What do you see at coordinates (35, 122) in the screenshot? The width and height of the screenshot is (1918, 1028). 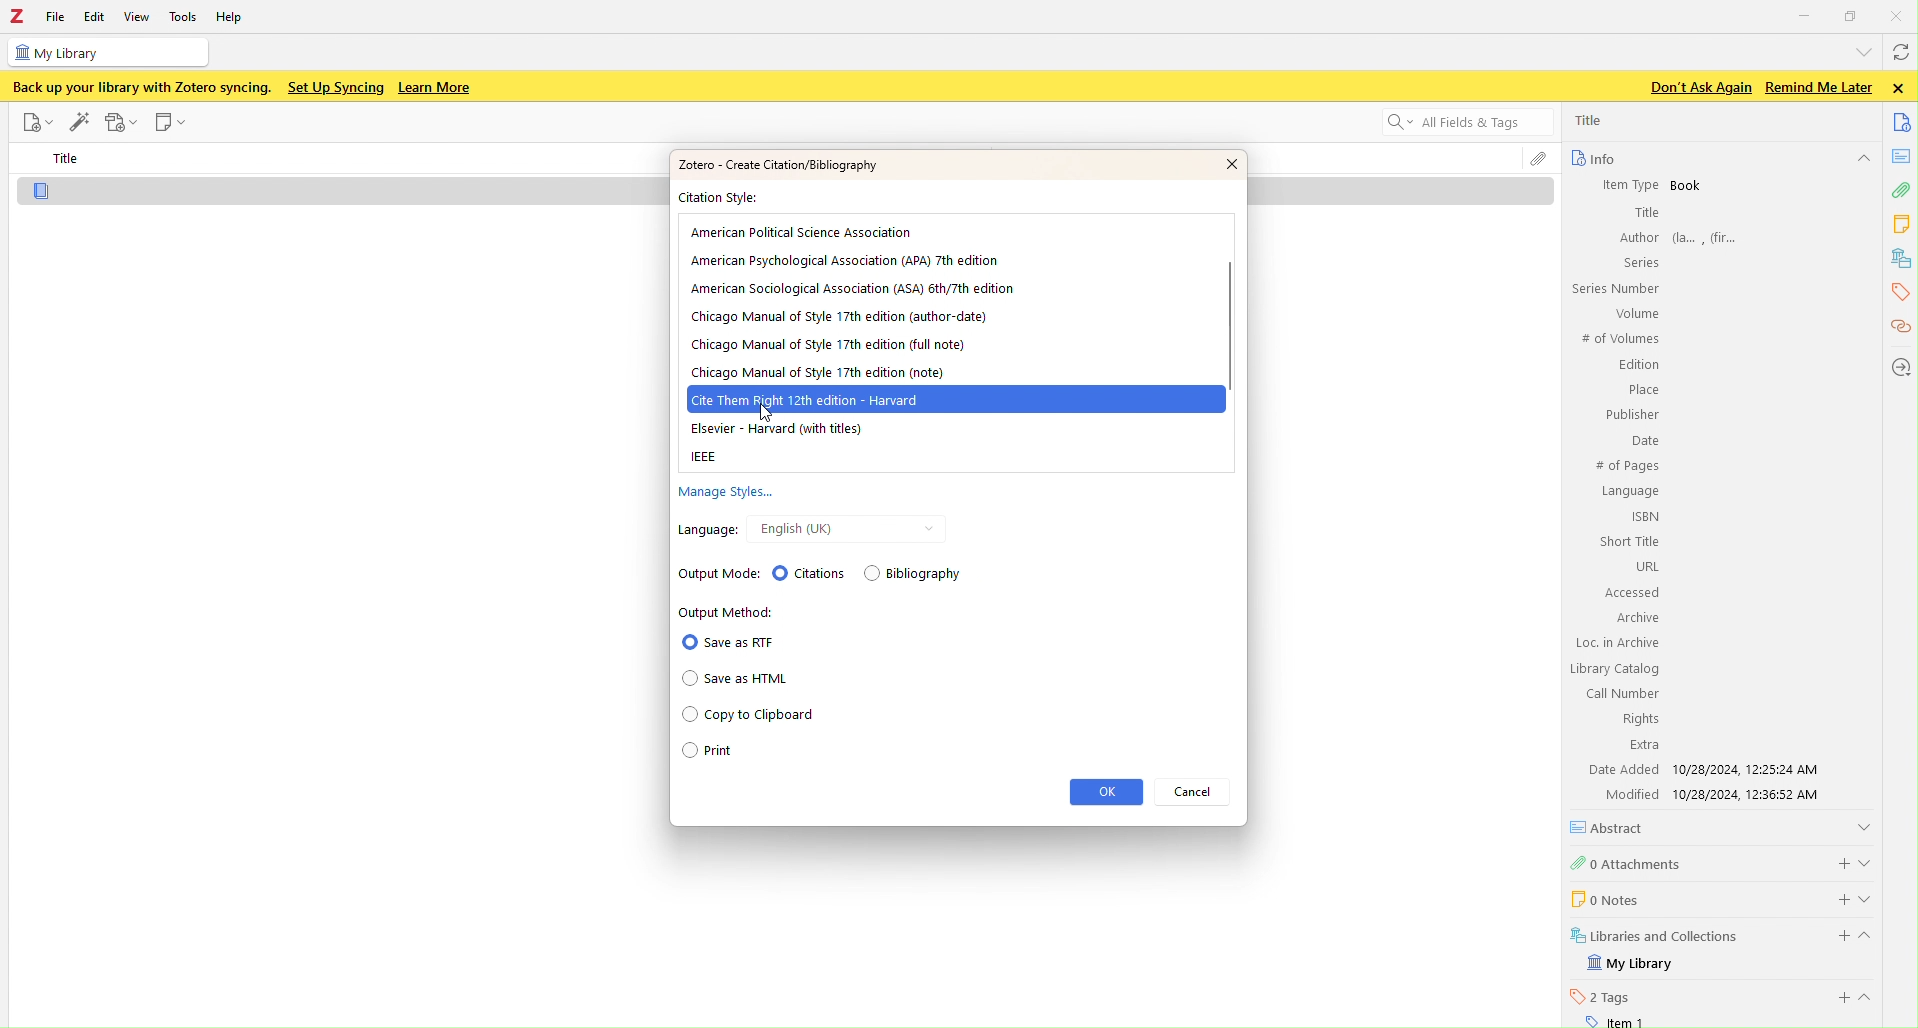 I see `File` at bounding box center [35, 122].